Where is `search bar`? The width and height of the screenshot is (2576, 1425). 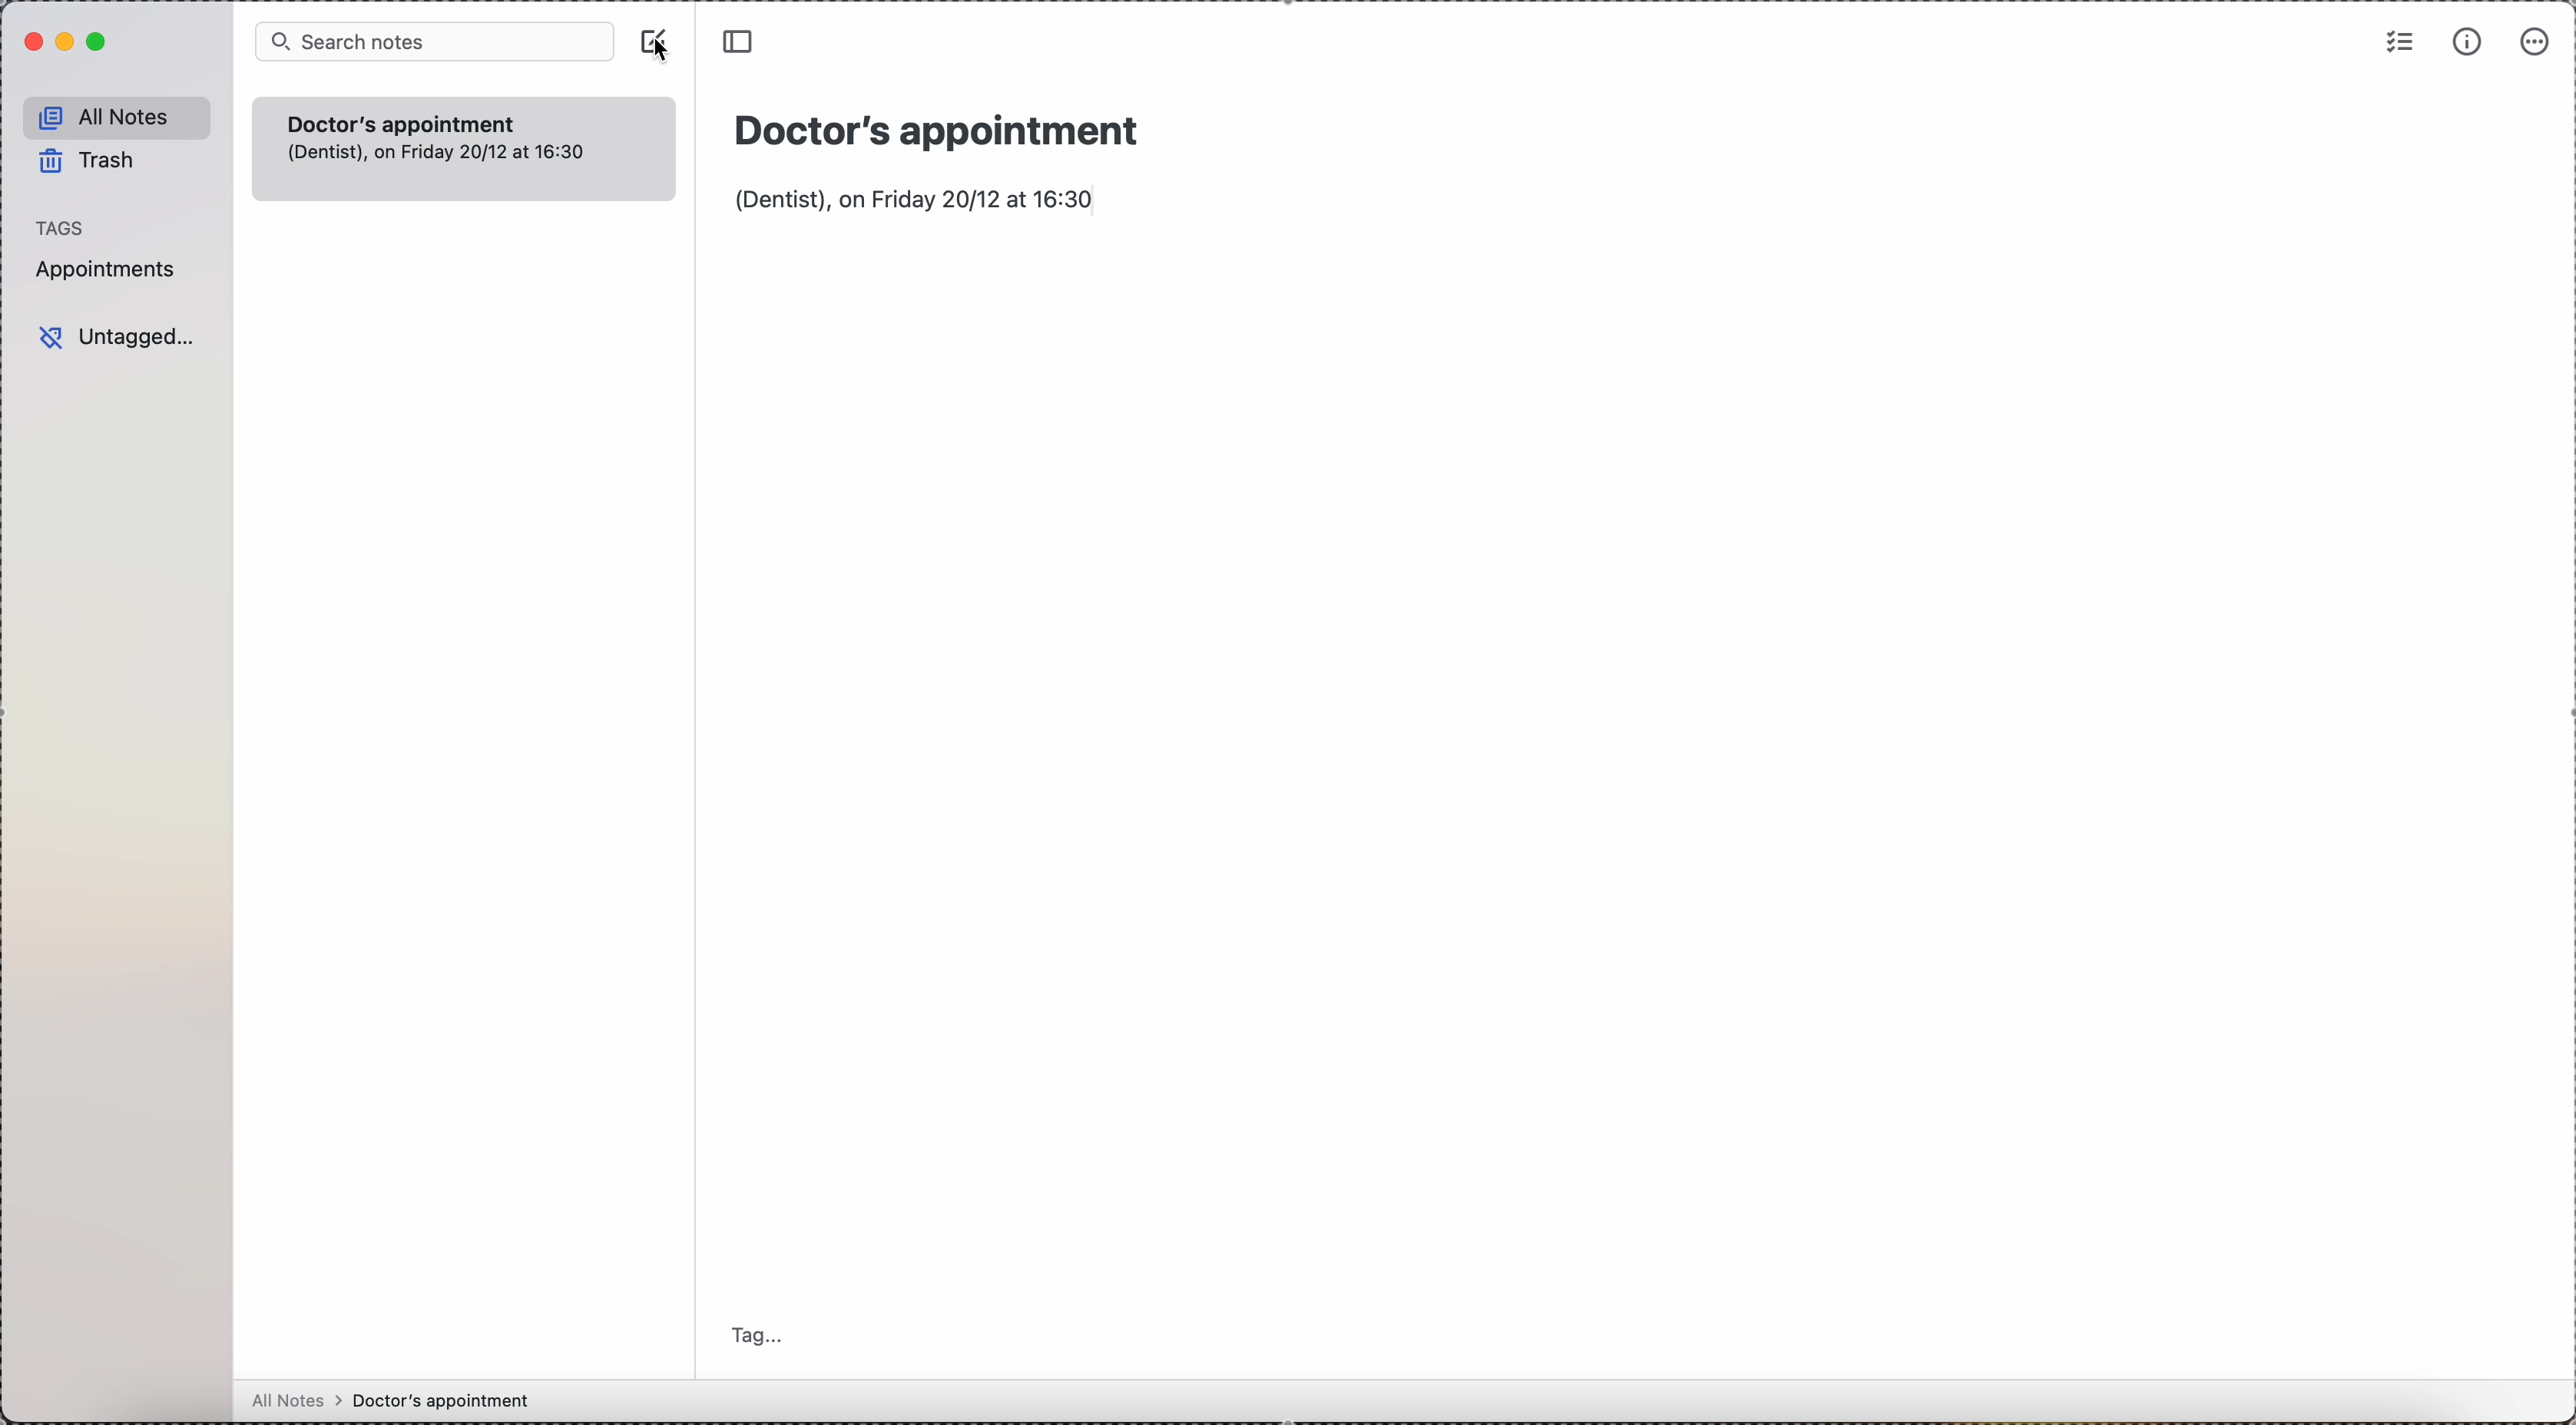 search bar is located at coordinates (433, 42).